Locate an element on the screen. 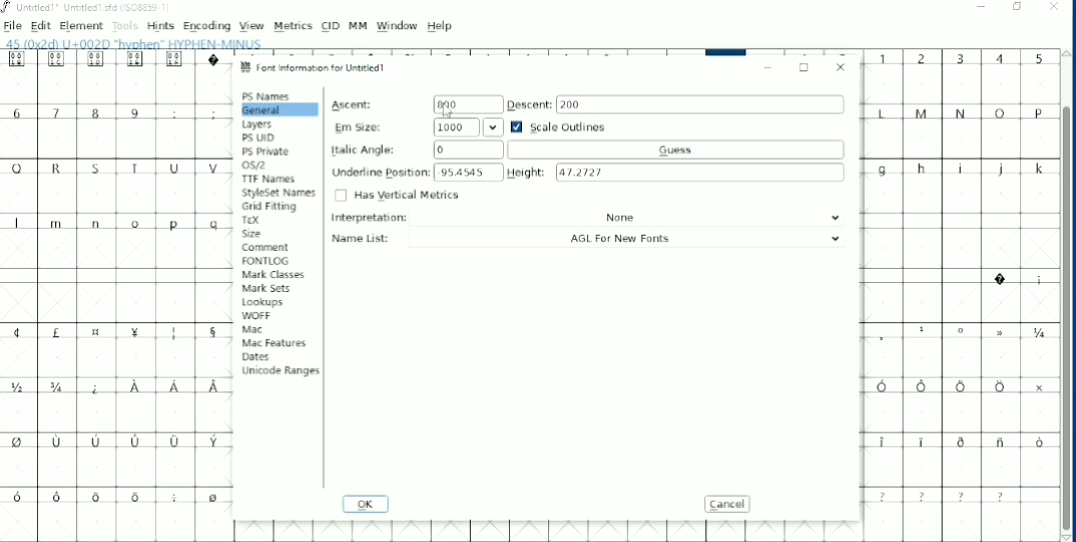  Hints is located at coordinates (160, 26).